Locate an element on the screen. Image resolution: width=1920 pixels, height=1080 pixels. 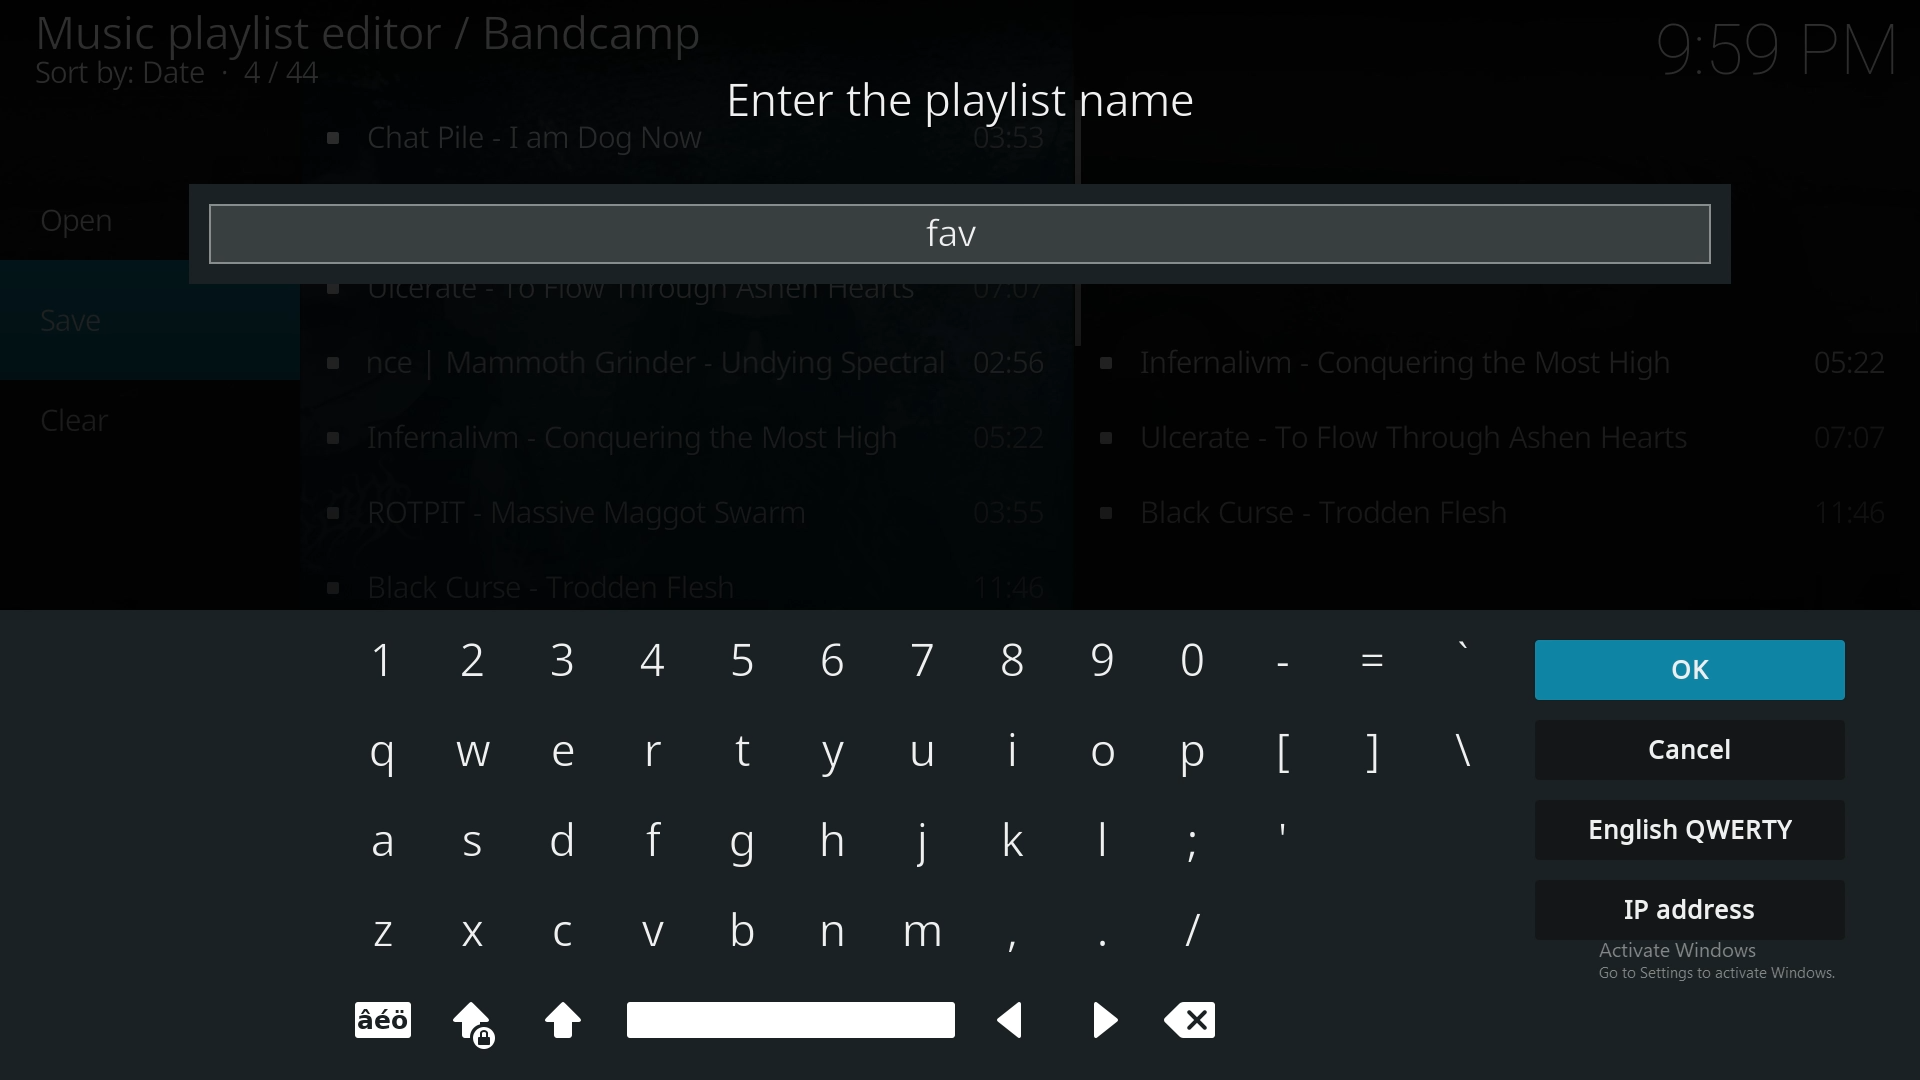
keyboard input is located at coordinates (585, 937).